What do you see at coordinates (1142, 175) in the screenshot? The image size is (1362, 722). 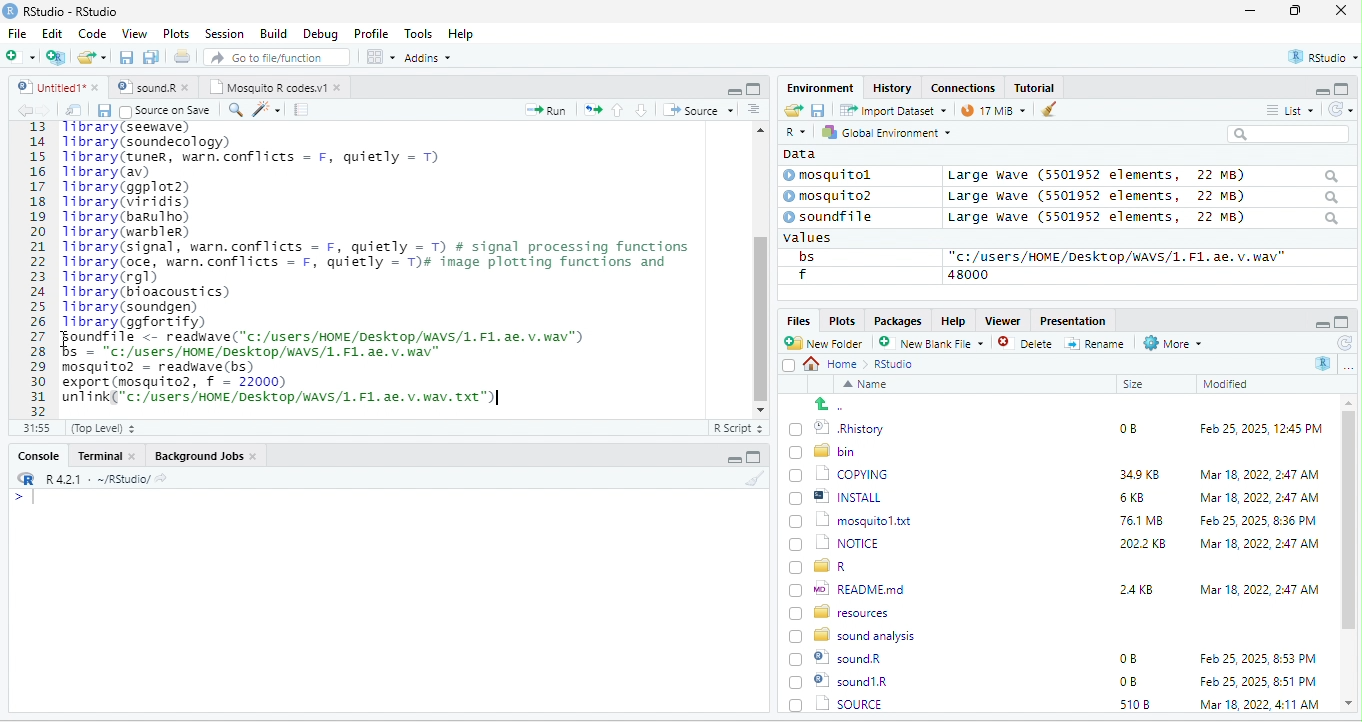 I see `Large wave (5501952 elements, 22 MB)` at bounding box center [1142, 175].